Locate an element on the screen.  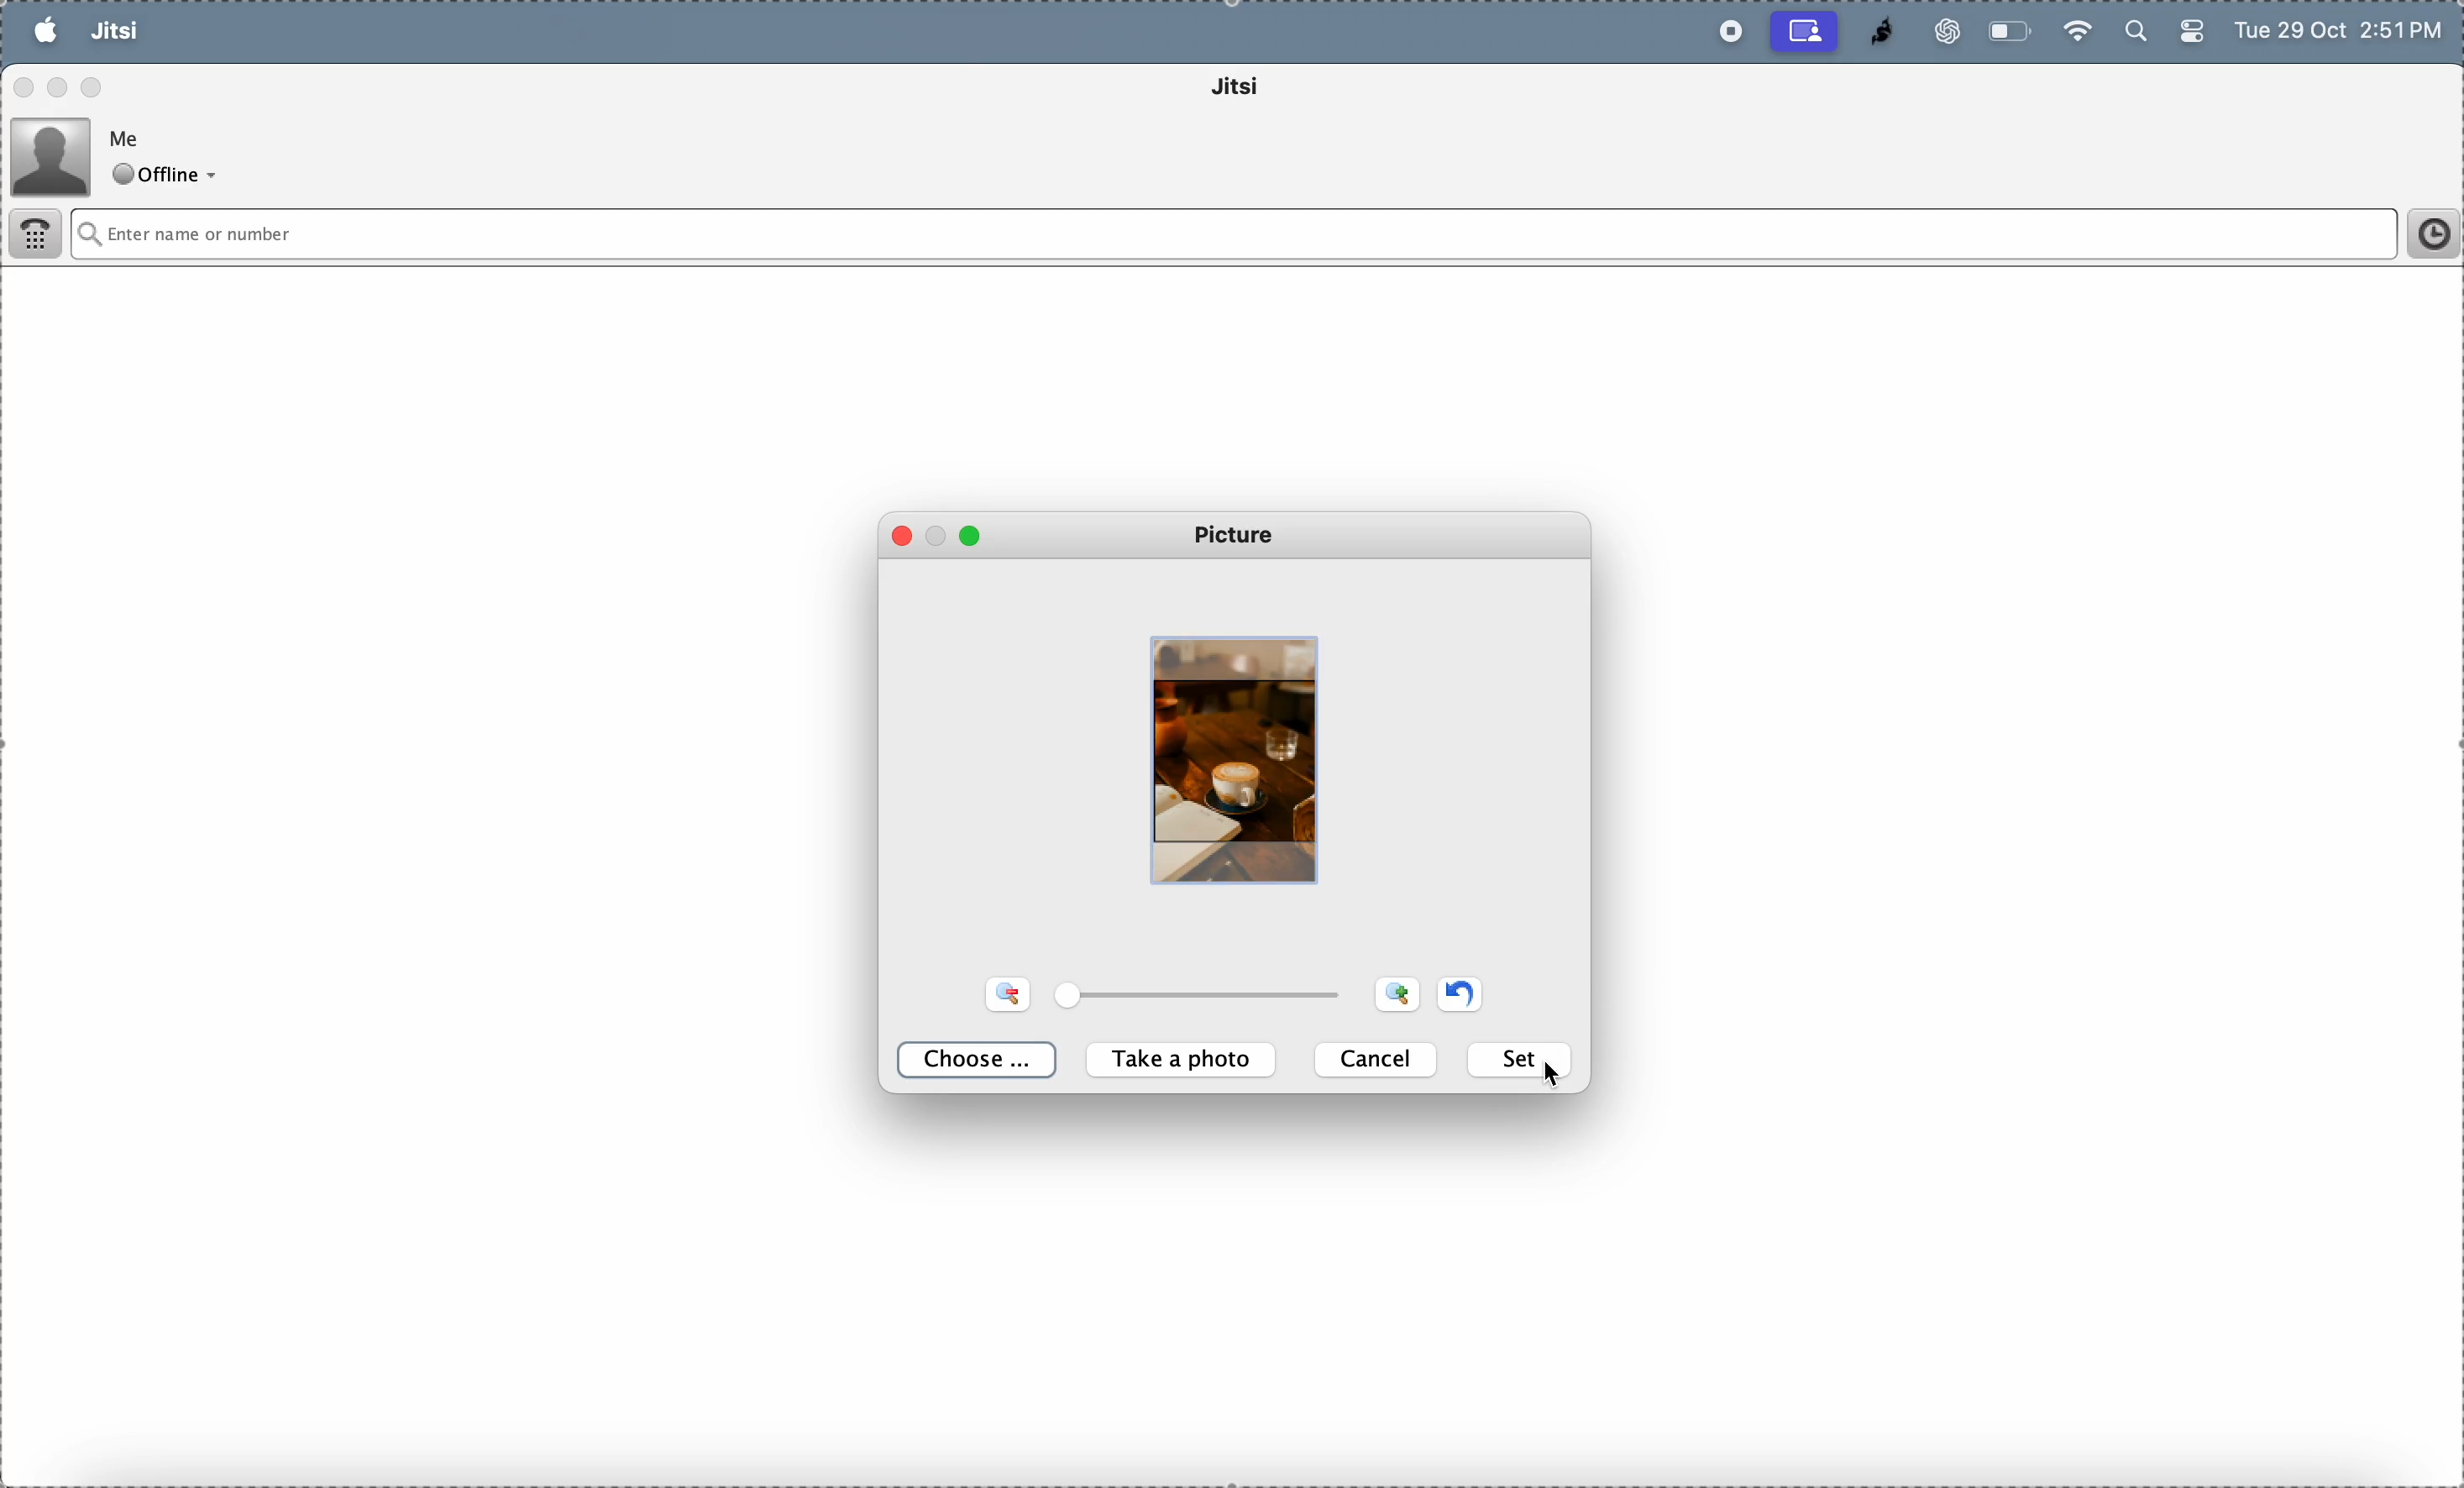
help is located at coordinates (360, 32).